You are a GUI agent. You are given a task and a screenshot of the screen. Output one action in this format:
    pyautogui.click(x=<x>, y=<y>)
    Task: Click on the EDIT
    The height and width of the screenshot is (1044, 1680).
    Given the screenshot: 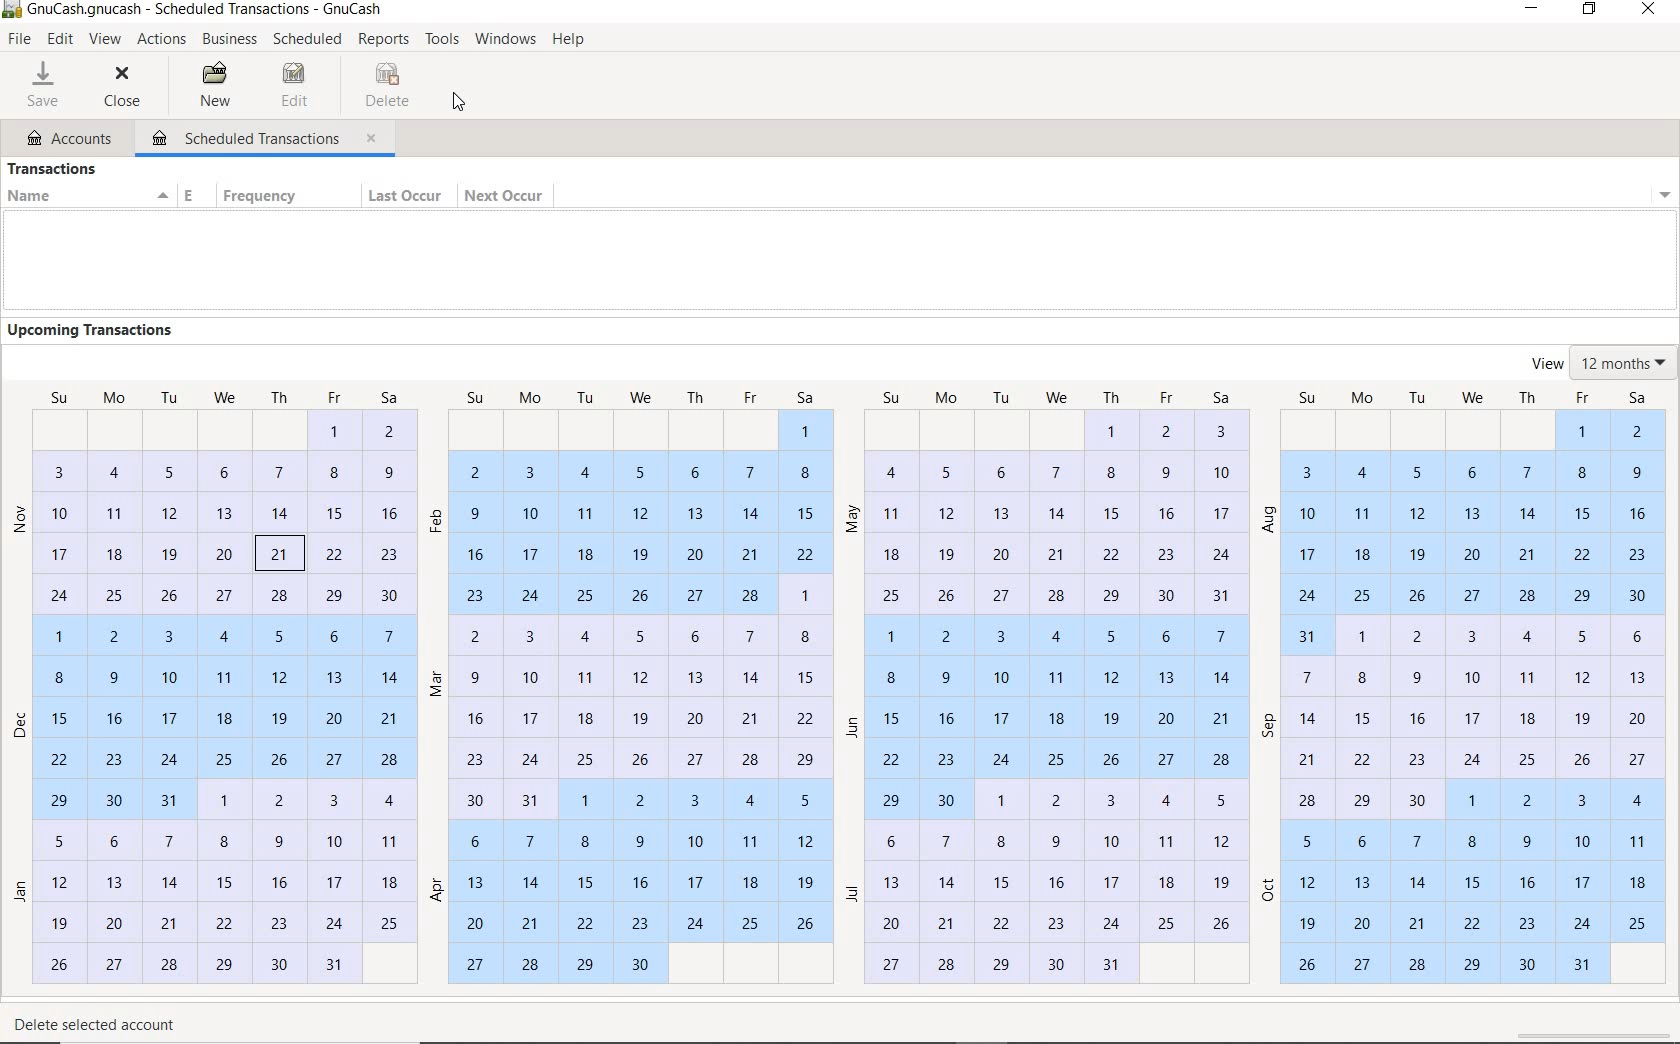 What is the action you would take?
    pyautogui.click(x=298, y=87)
    